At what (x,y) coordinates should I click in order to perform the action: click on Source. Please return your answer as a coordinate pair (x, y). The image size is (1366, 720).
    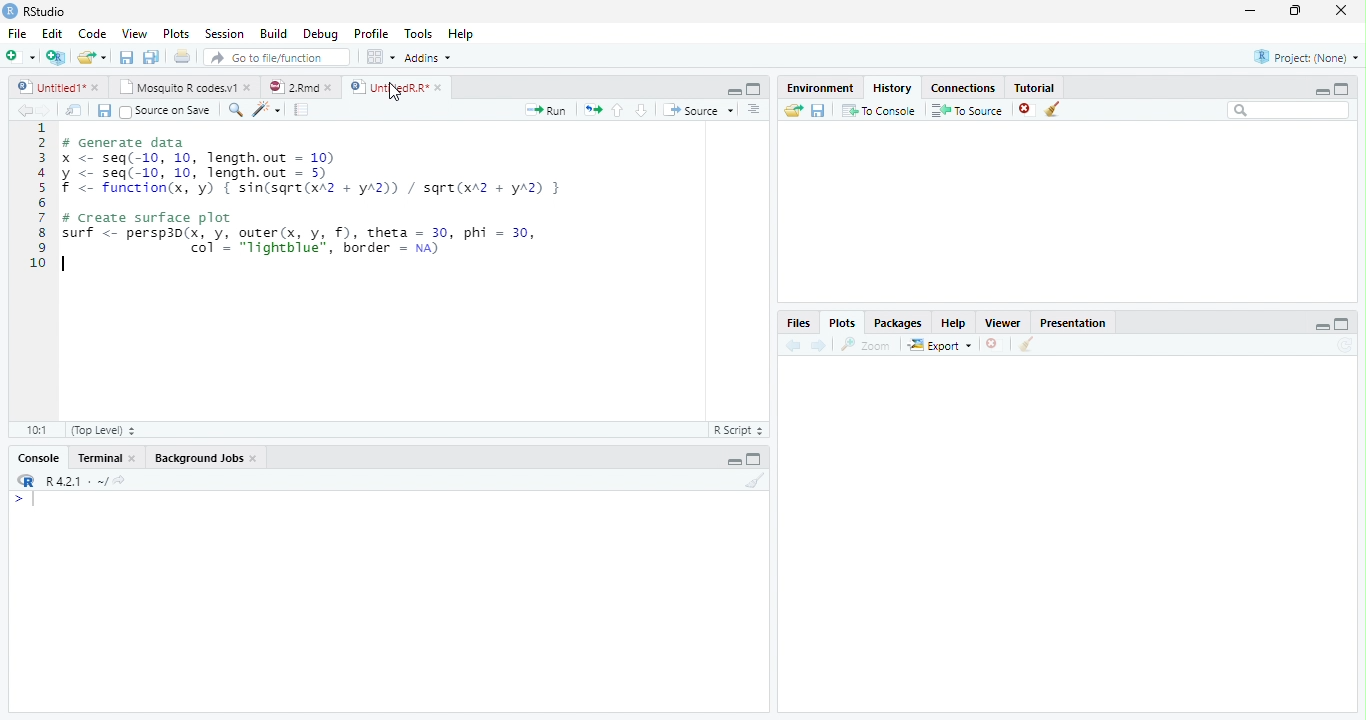
    Looking at the image, I should click on (697, 109).